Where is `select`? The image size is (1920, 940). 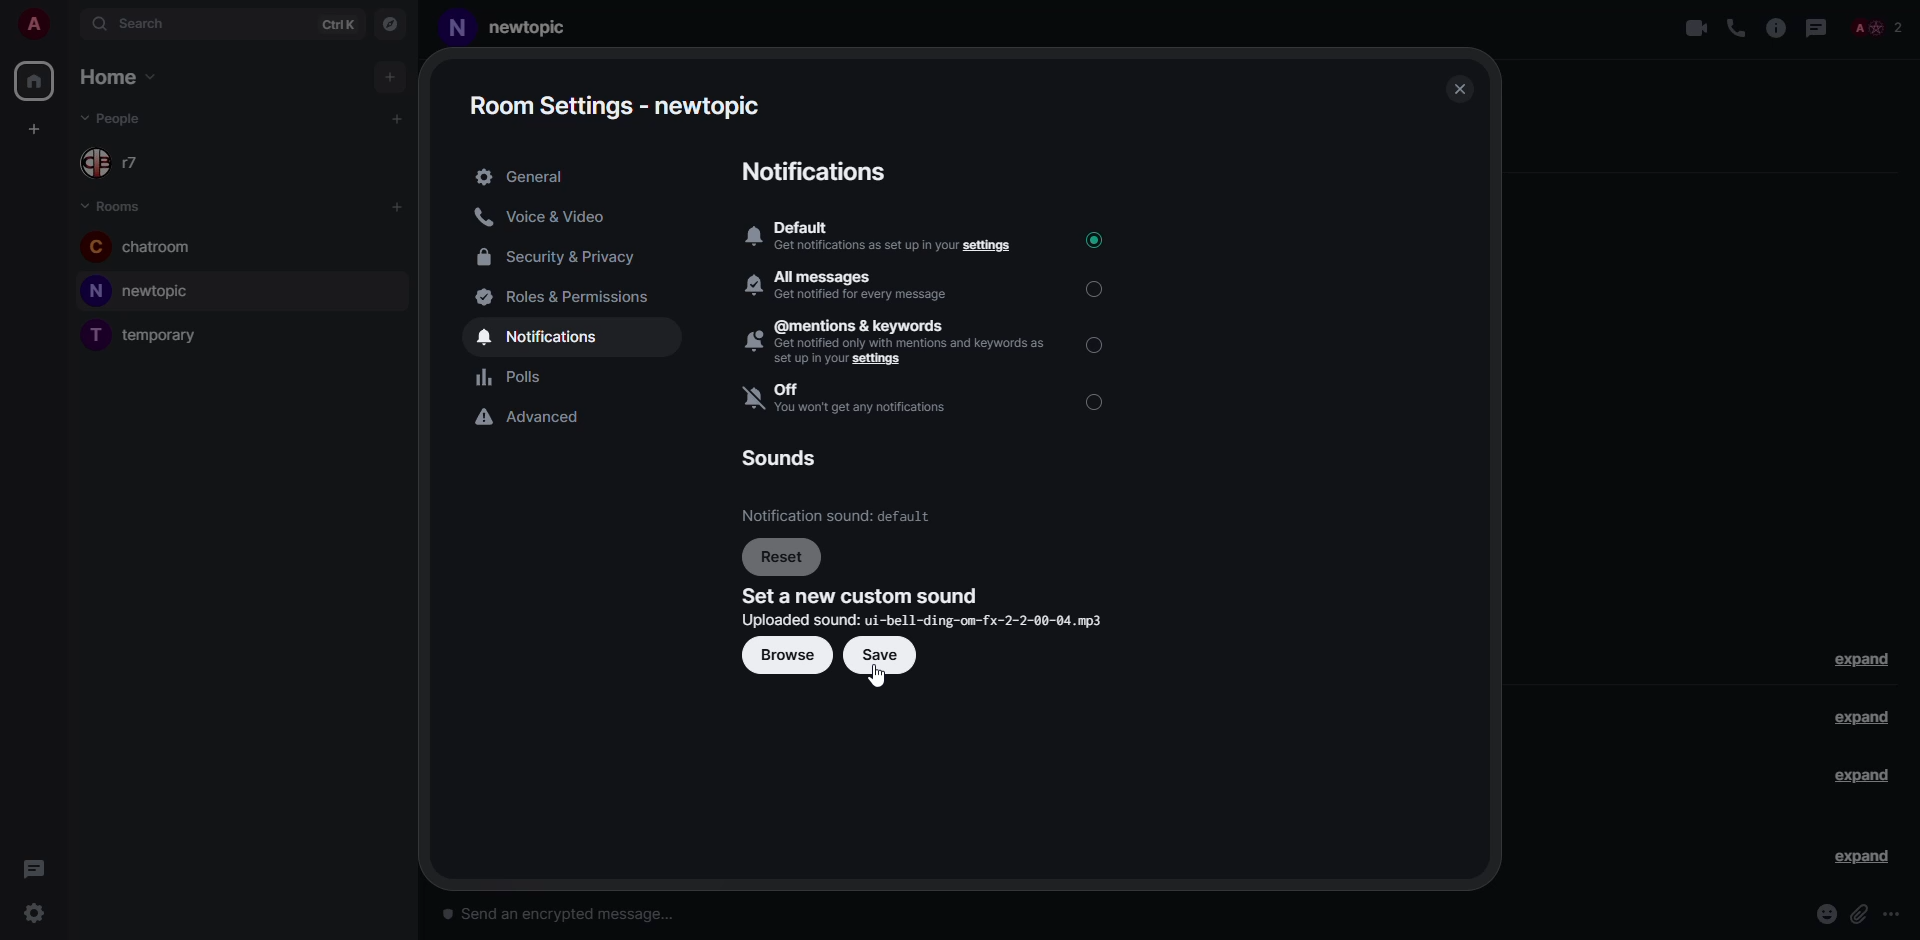
select is located at coordinates (1097, 343).